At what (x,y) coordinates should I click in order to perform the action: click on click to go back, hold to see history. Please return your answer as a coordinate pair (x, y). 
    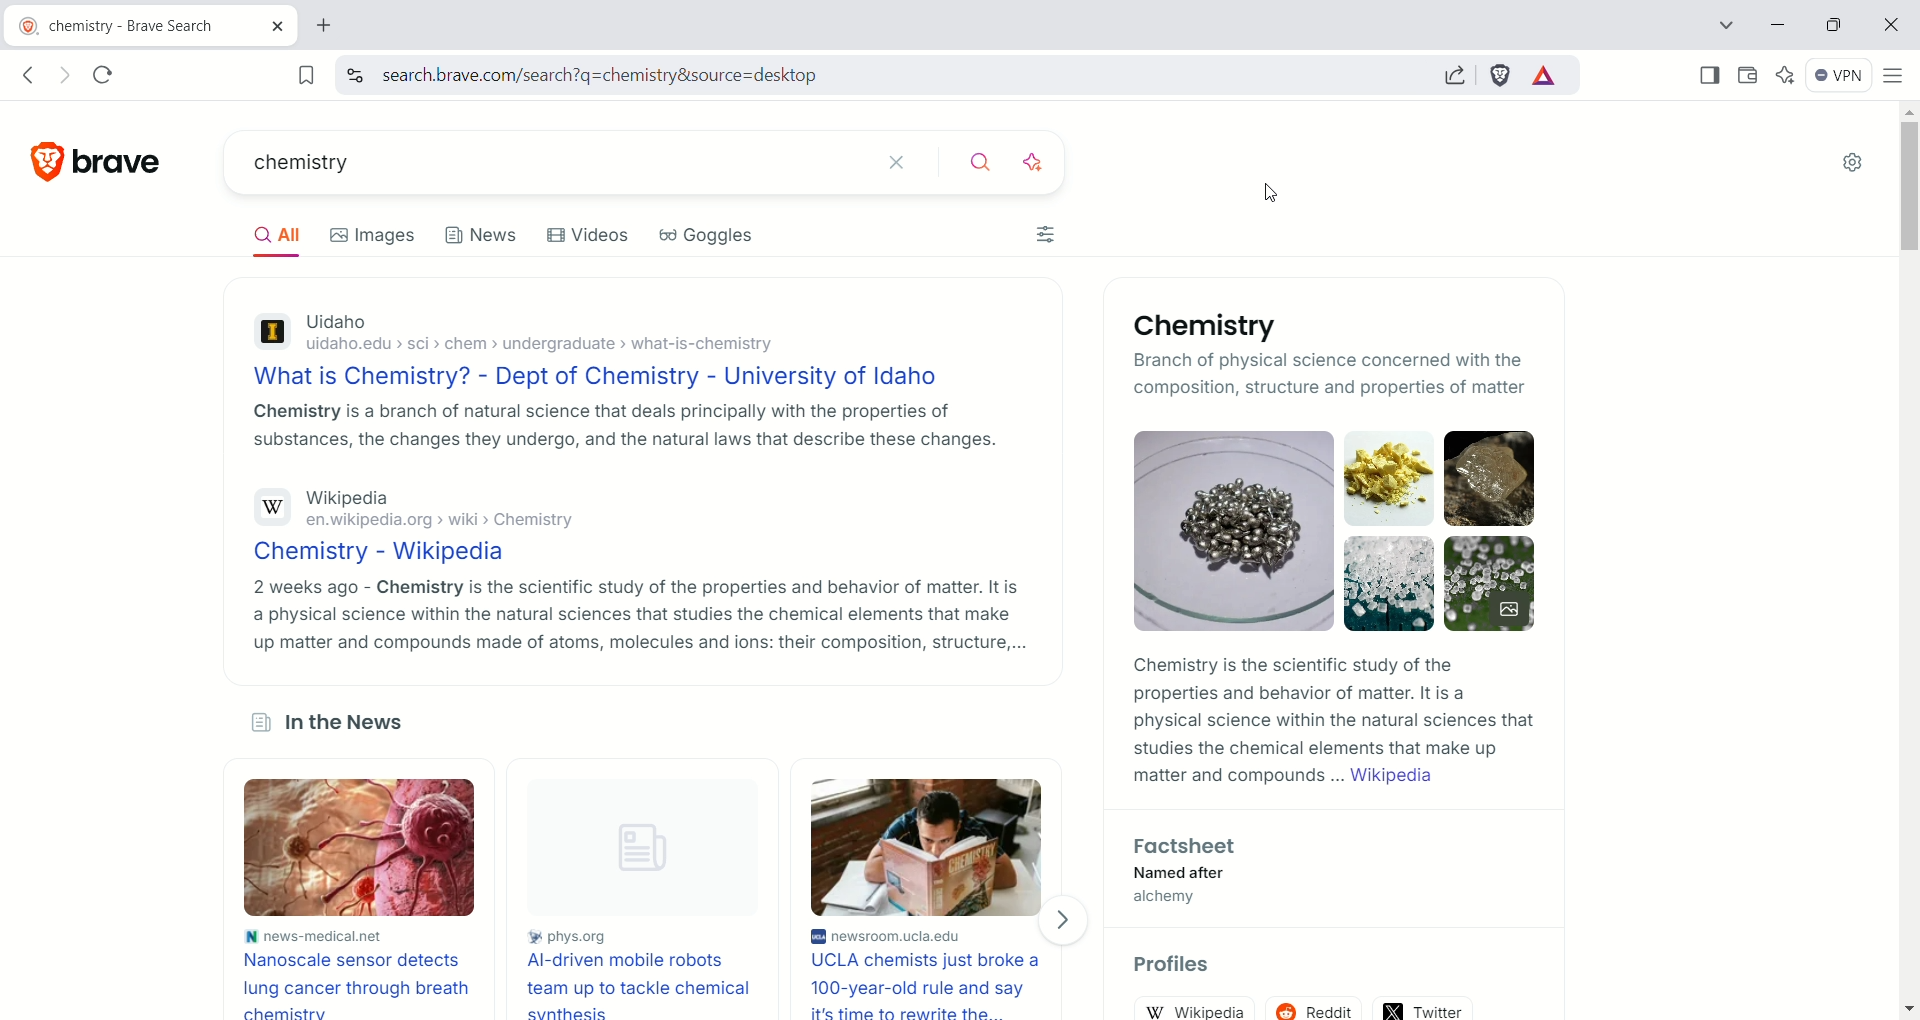
    Looking at the image, I should click on (34, 74).